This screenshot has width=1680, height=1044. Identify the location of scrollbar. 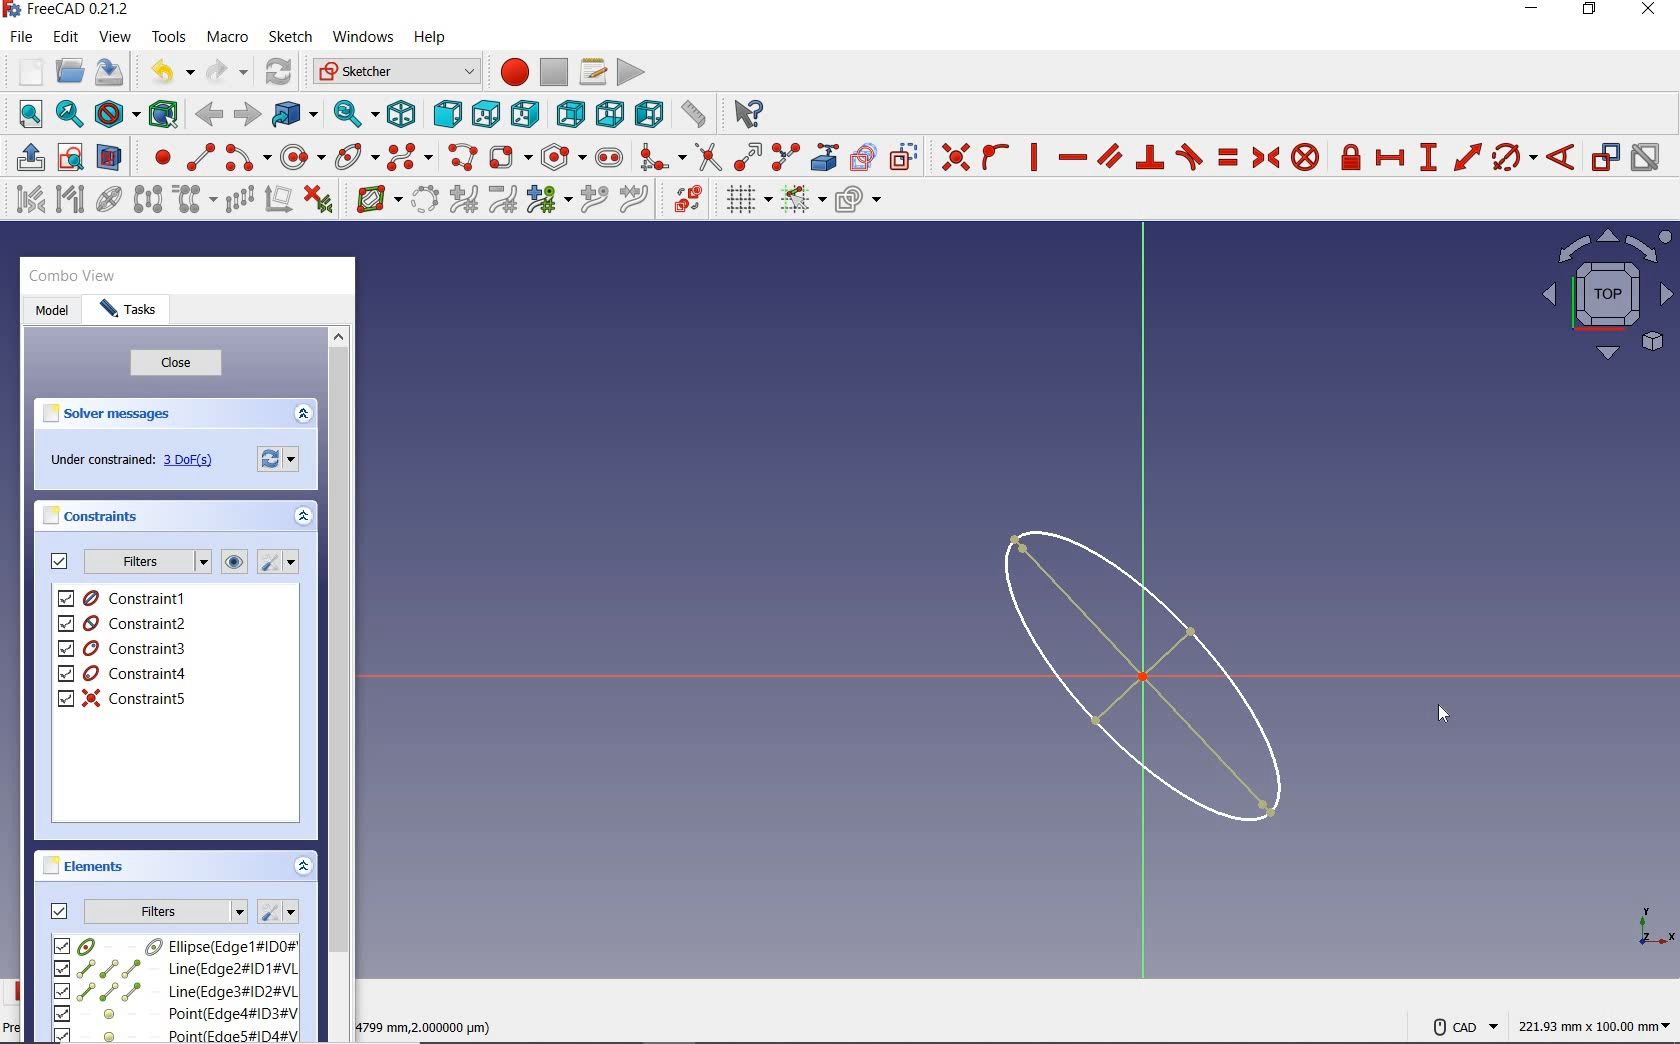
(338, 682).